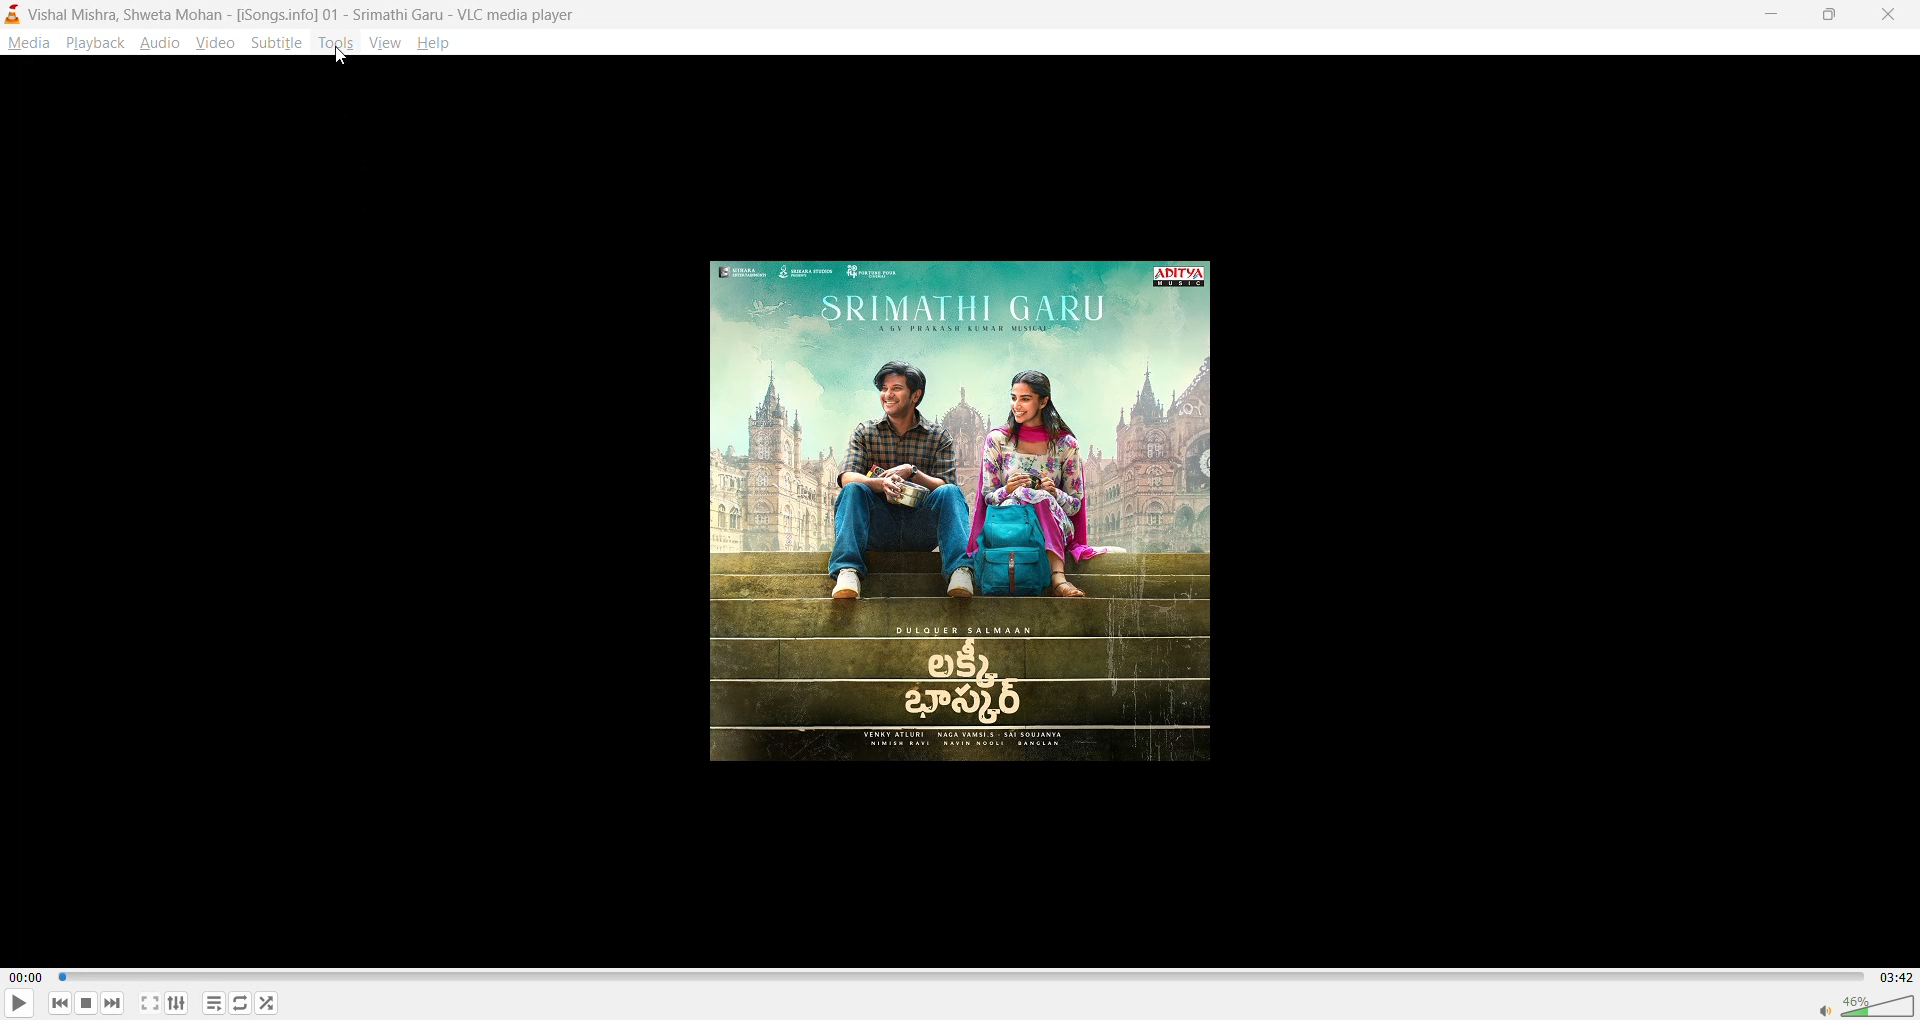 Image resolution: width=1920 pixels, height=1020 pixels. Describe the element at coordinates (1882, 15) in the screenshot. I see `close` at that location.